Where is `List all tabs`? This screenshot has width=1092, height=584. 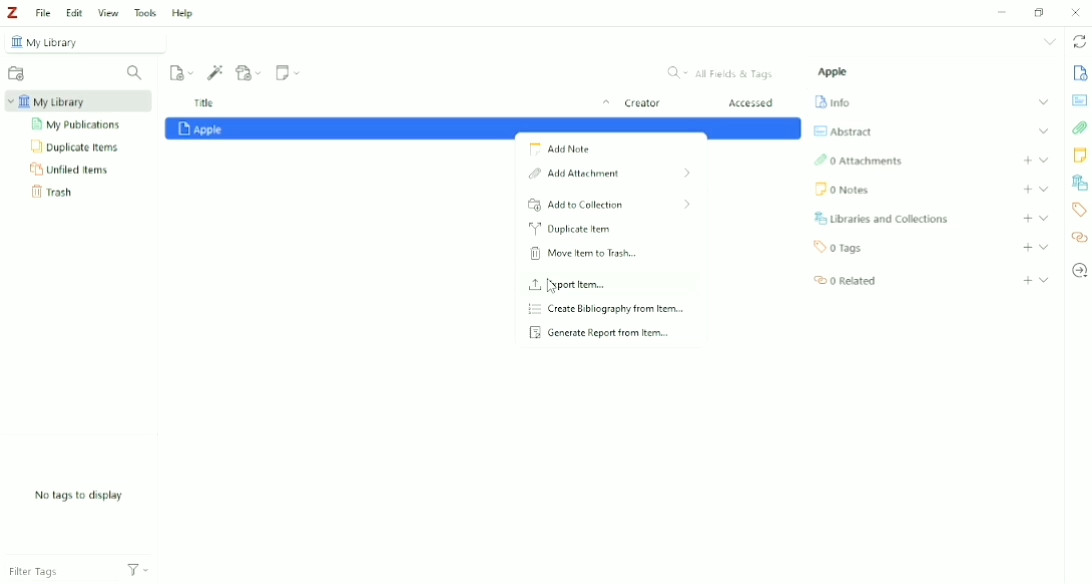
List all tabs is located at coordinates (1048, 43).